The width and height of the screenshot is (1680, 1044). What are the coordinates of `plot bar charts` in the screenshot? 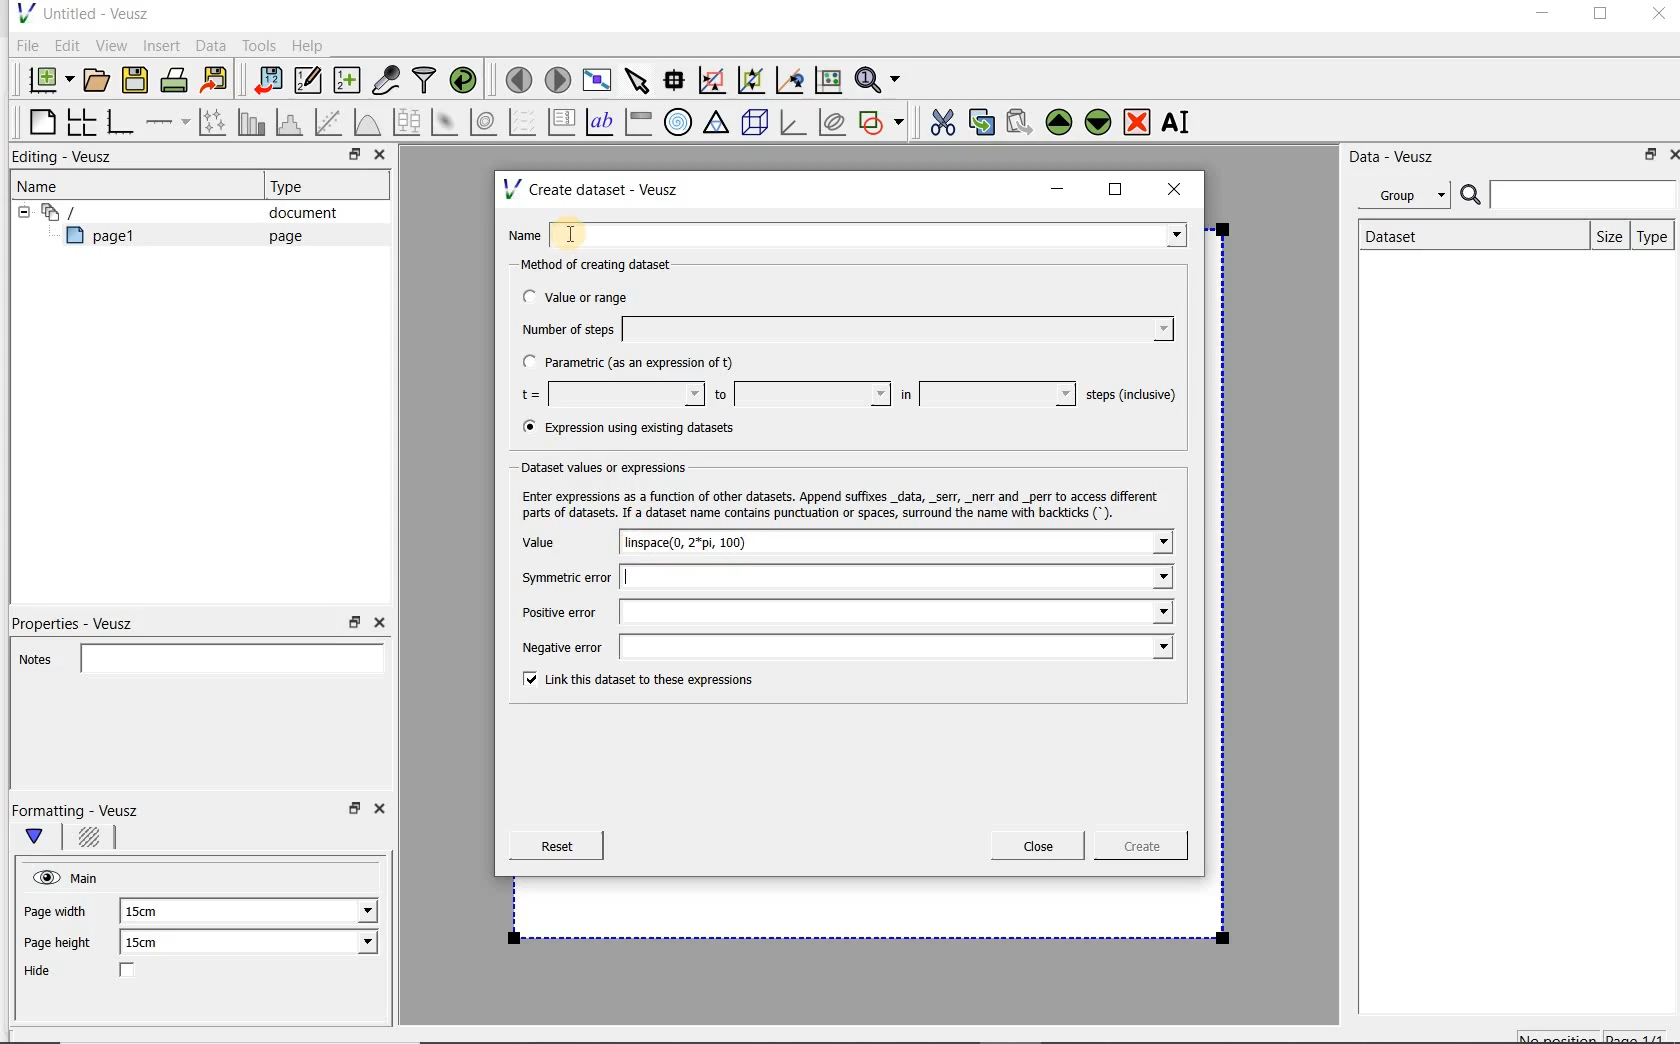 It's located at (252, 122).